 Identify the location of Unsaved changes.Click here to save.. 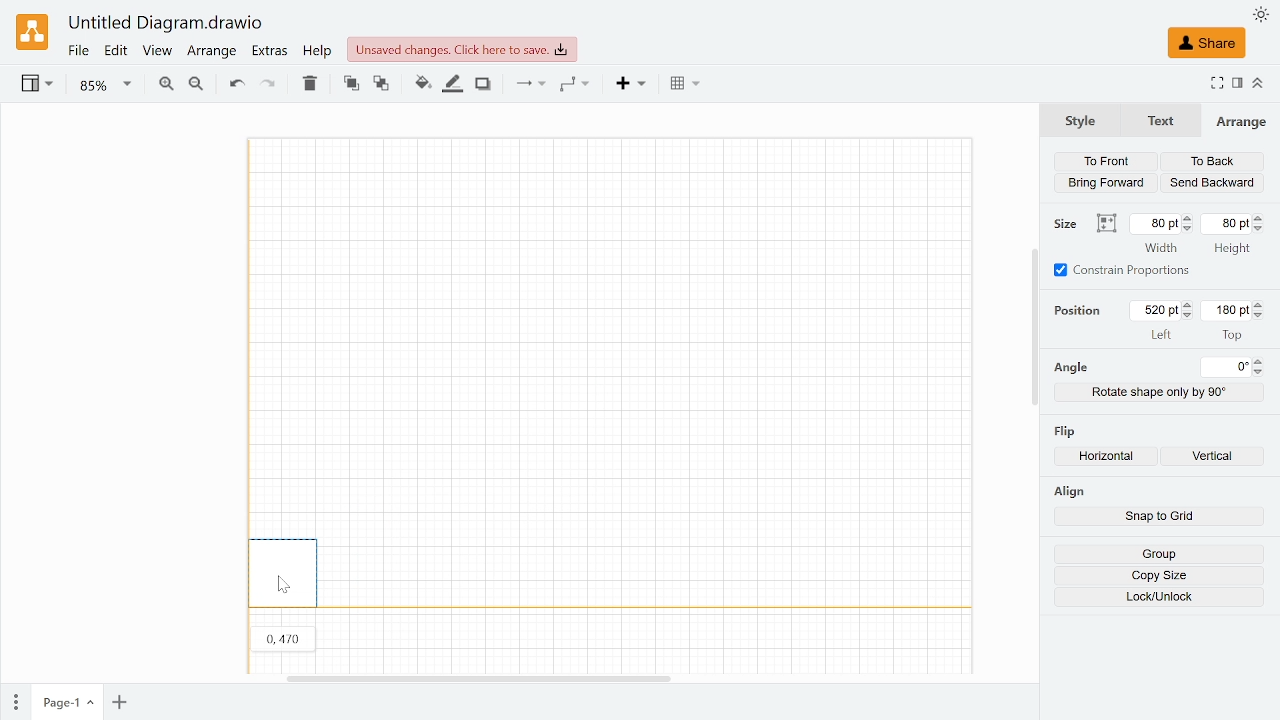
(462, 49).